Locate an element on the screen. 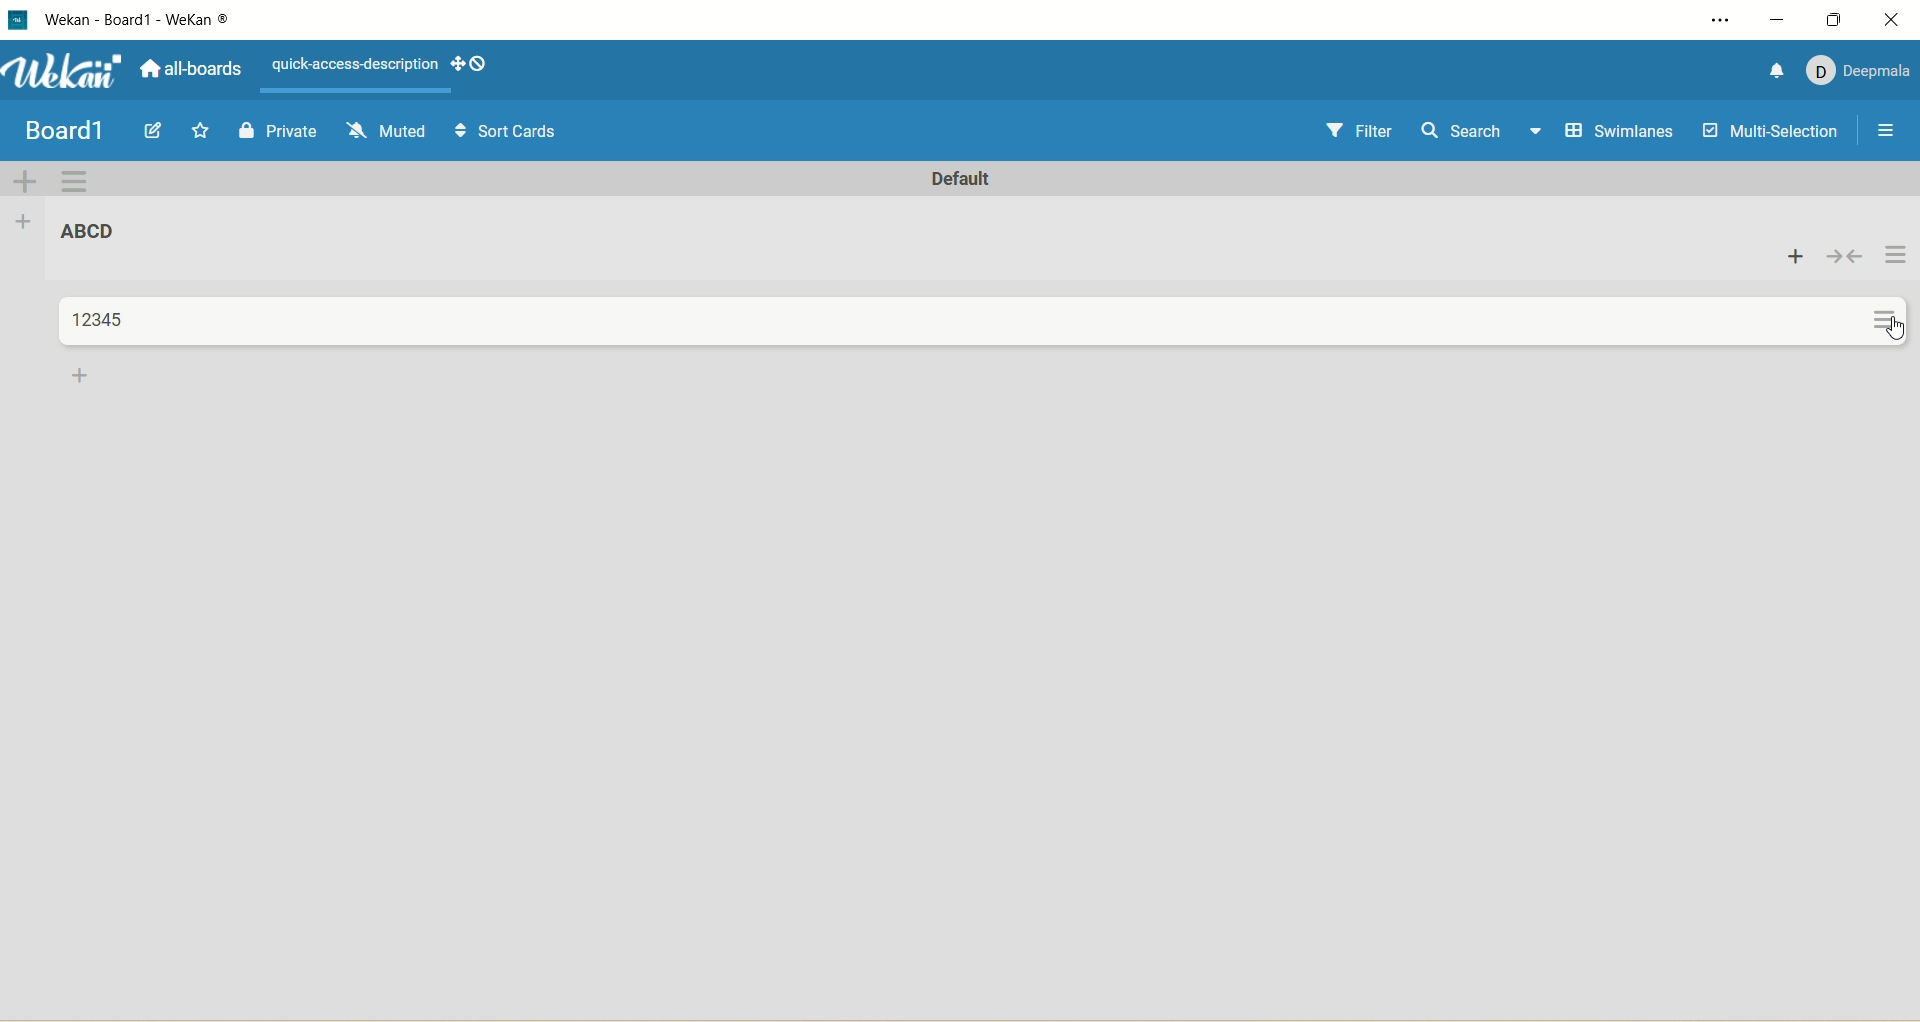 Image resolution: width=1920 pixels, height=1022 pixels. multi-selection is located at coordinates (1771, 134).